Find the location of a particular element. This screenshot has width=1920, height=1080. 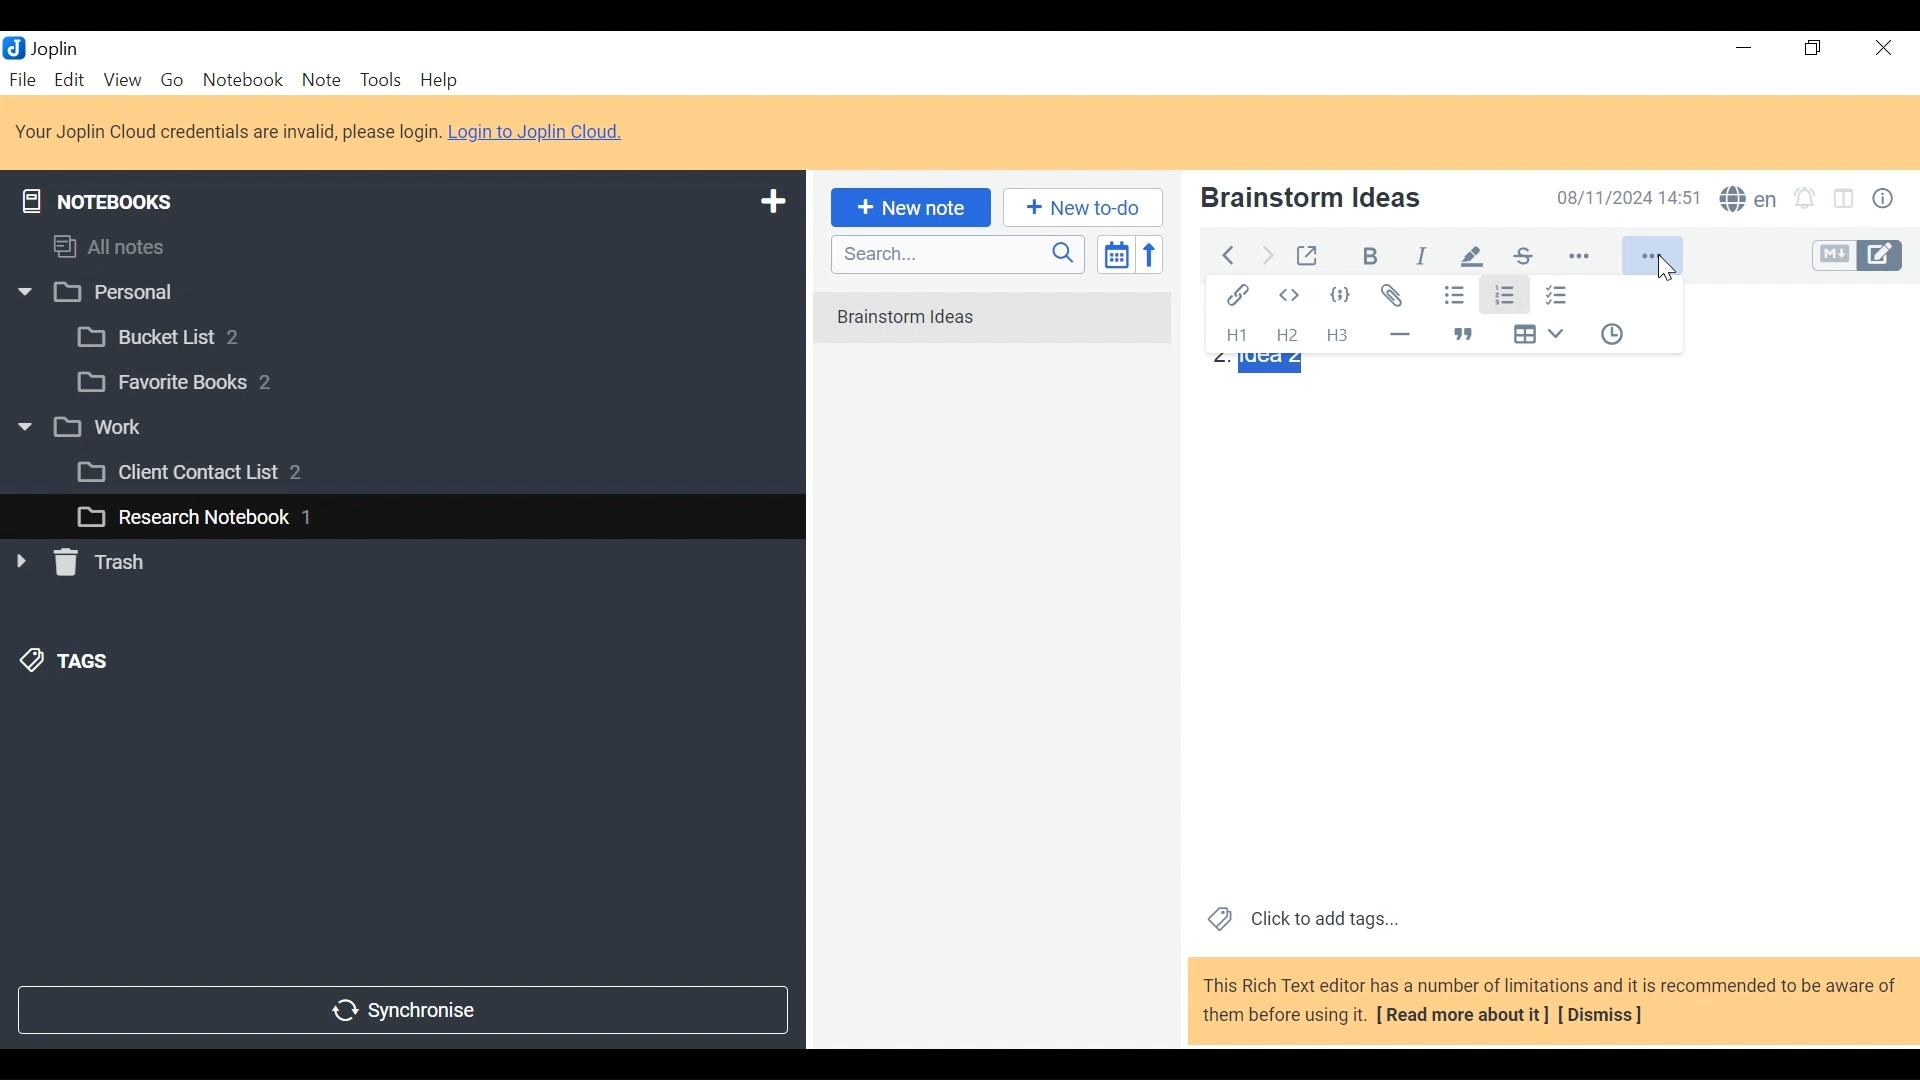

All notes is located at coordinates (128, 243).